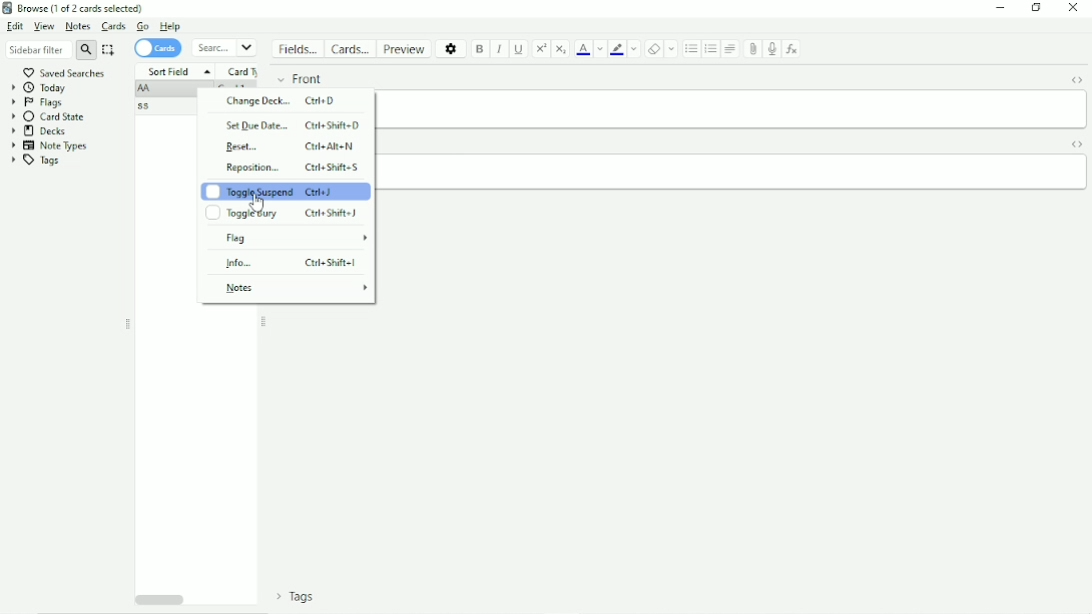 This screenshot has width=1092, height=614. What do you see at coordinates (114, 27) in the screenshot?
I see `Cards` at bounding box center [114, 27].